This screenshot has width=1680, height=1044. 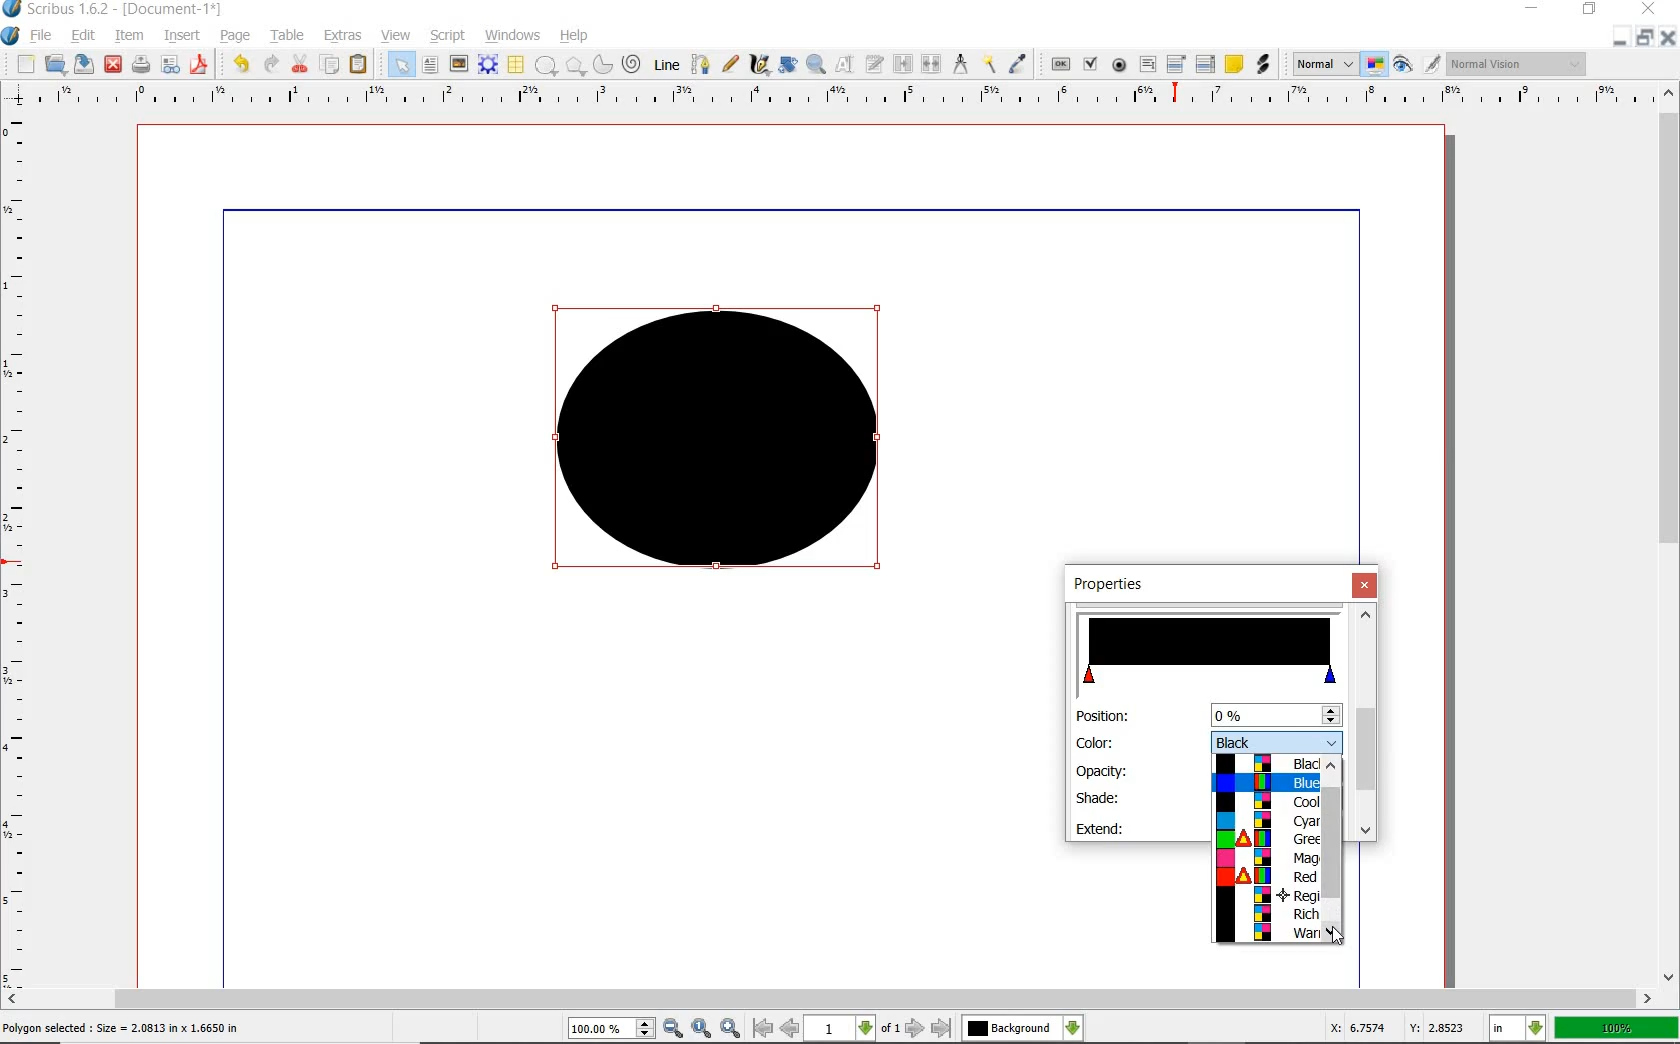 What do you see at coordinates (1534, 7) in the screenshot?
I see `MINIMIZE` at bounding box center [1534, 7].